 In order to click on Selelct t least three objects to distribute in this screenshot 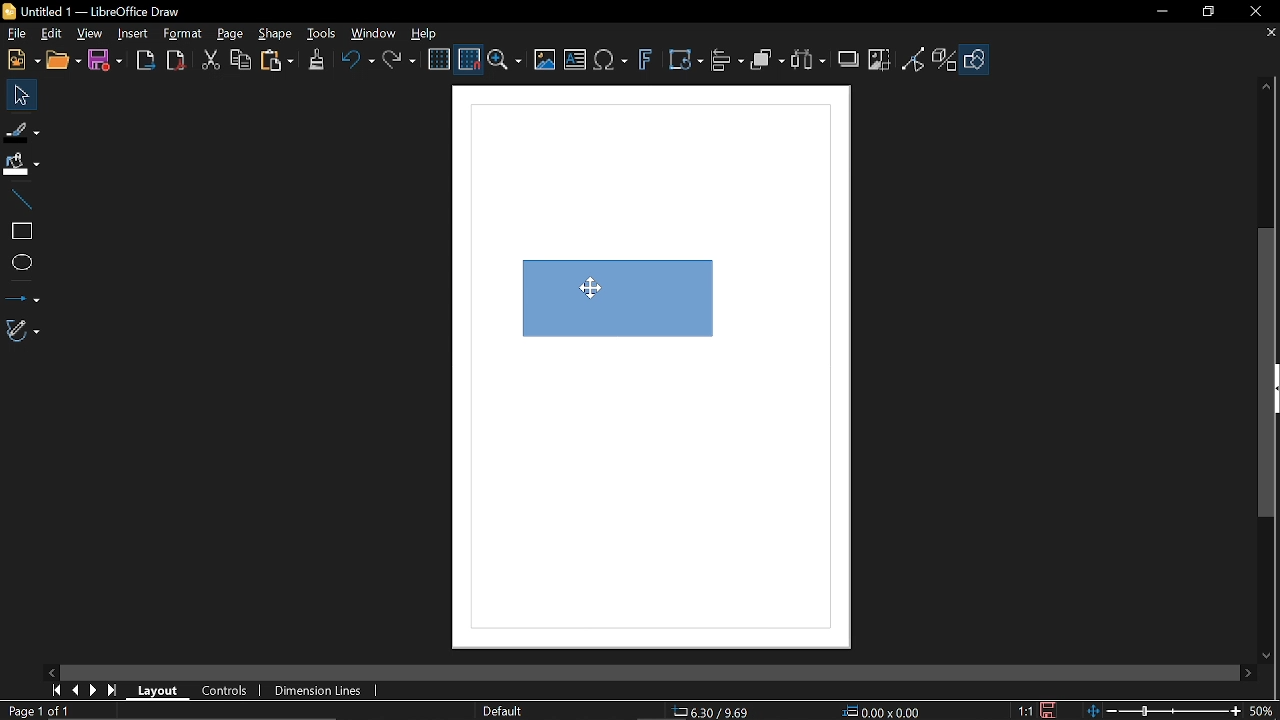, I will do `click(808, 61)`.